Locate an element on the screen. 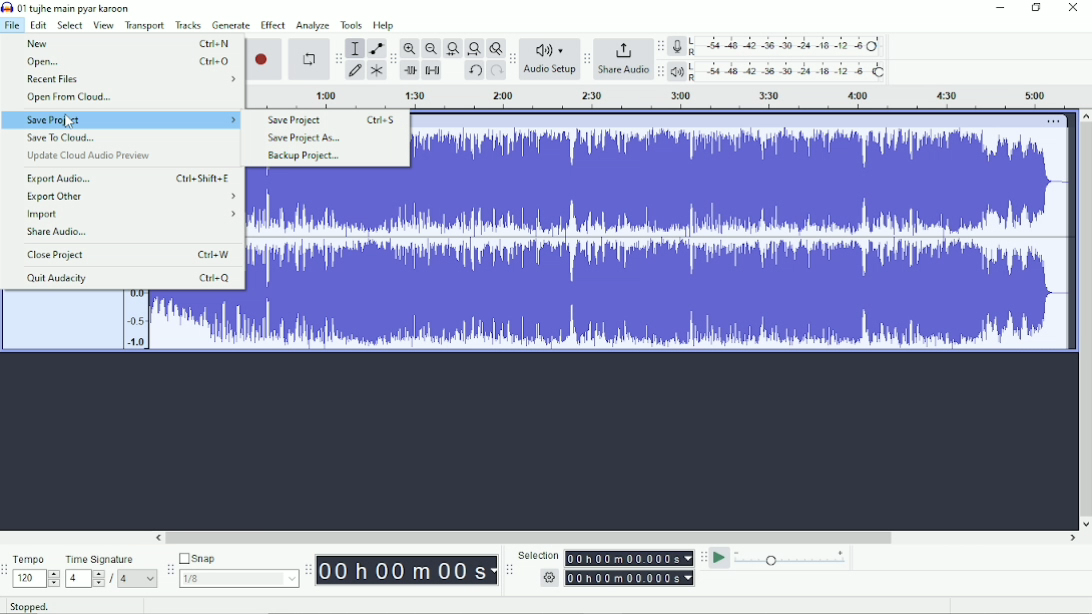  Enable looping is located at coordinates (307, 59).